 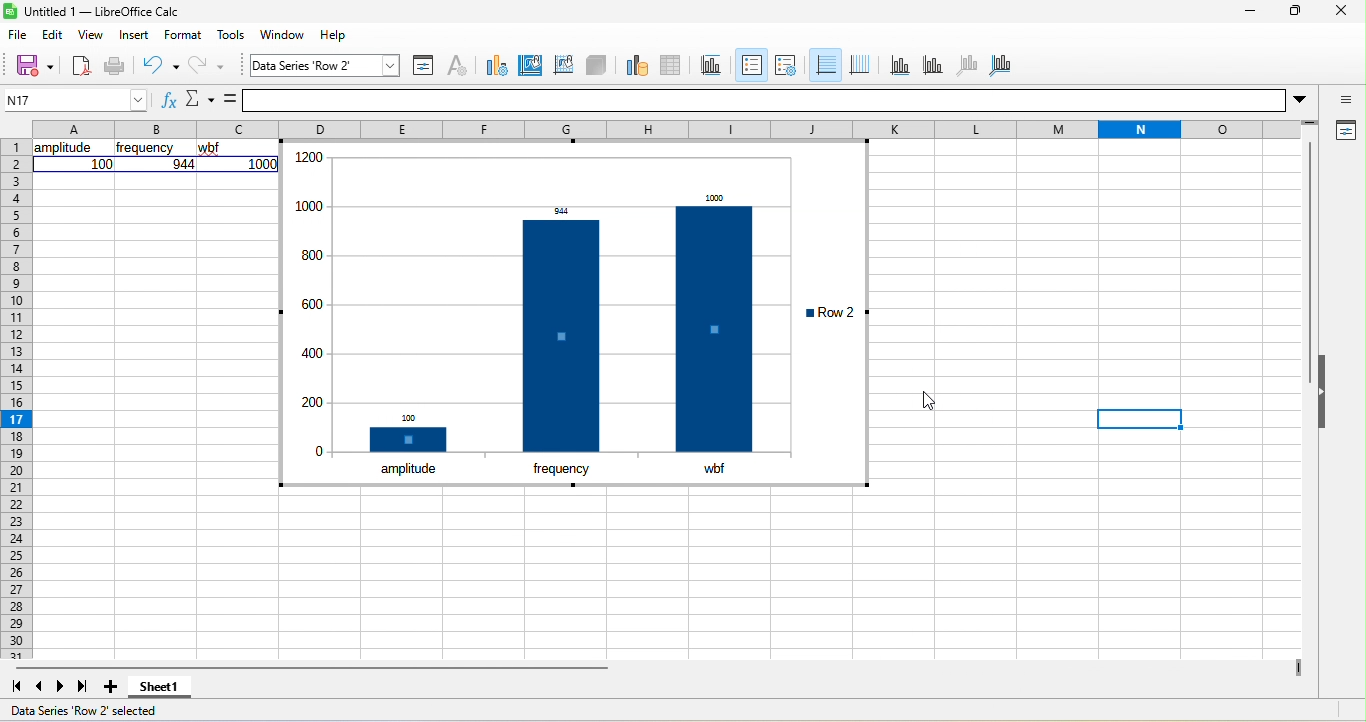 I want to click on new, so click(x=80, y=65).